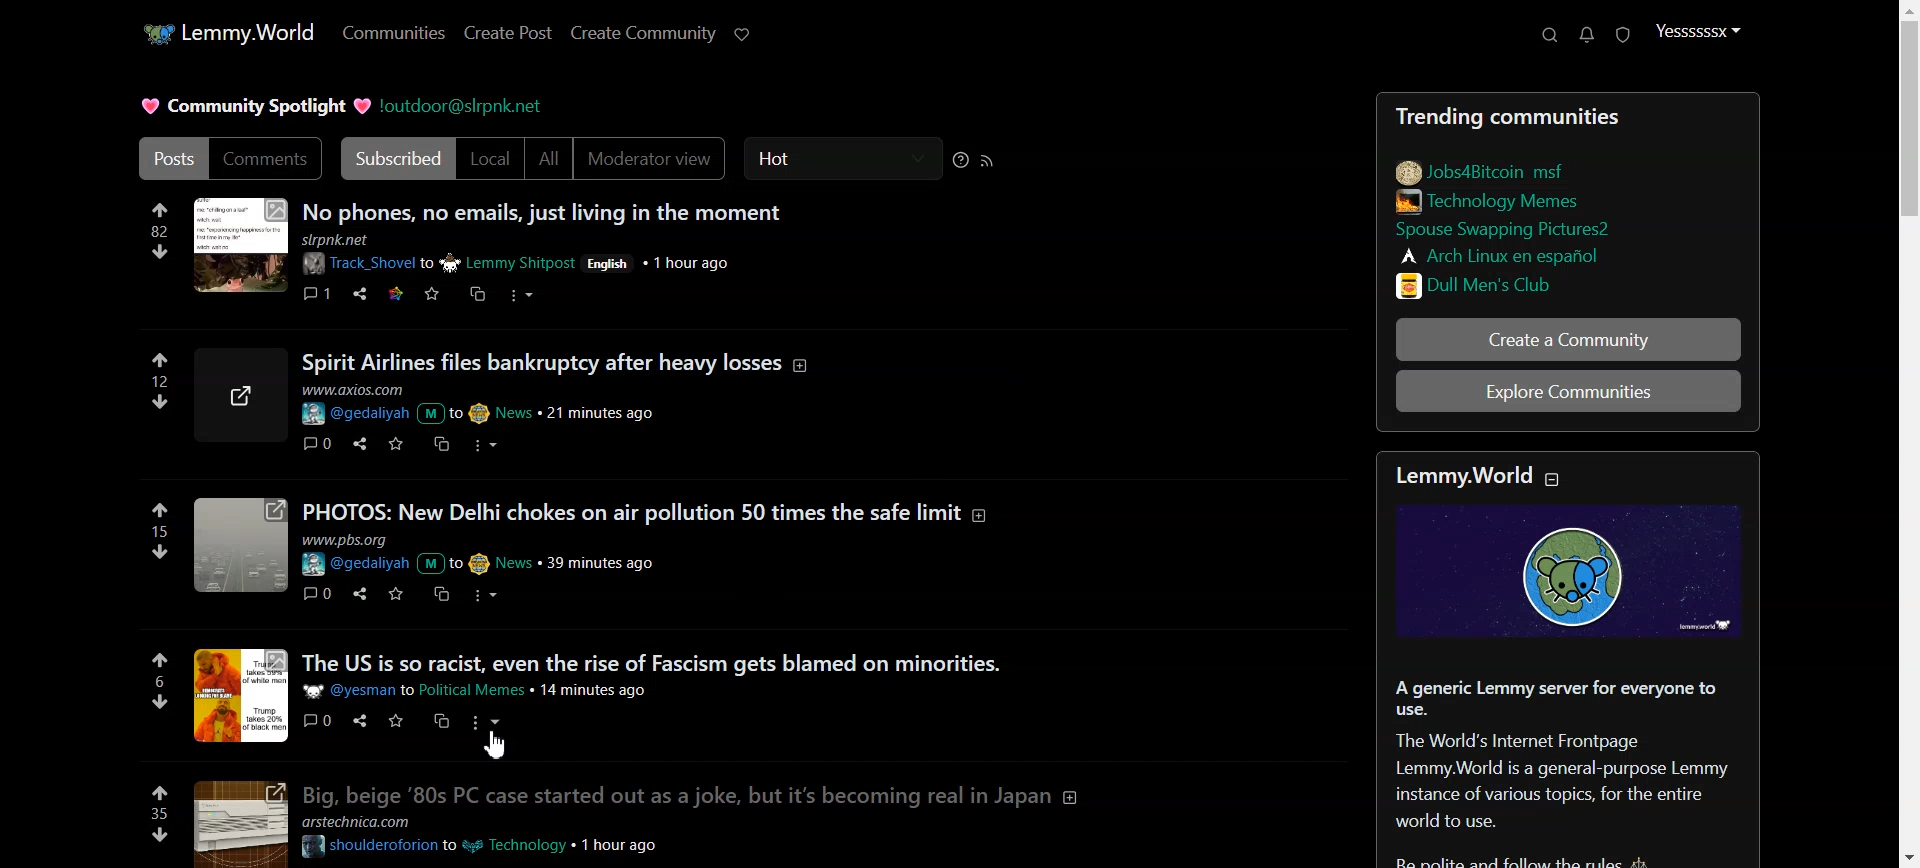 Image resolution: width=1920 pixels, height=868 pixels. I want to click on cross post, so click(476, 293).